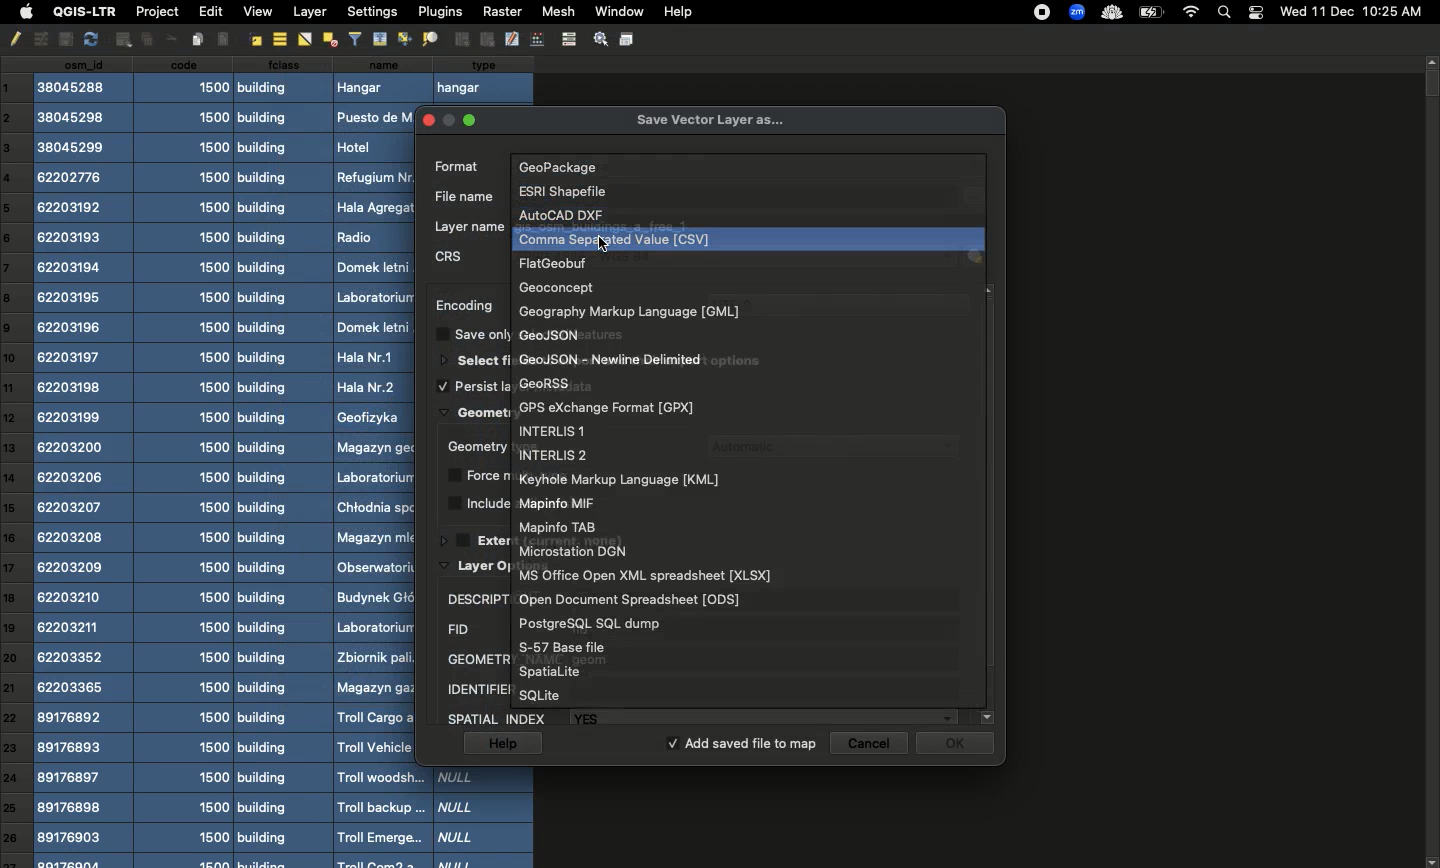  I want to click on Align right, so click(255, 39).